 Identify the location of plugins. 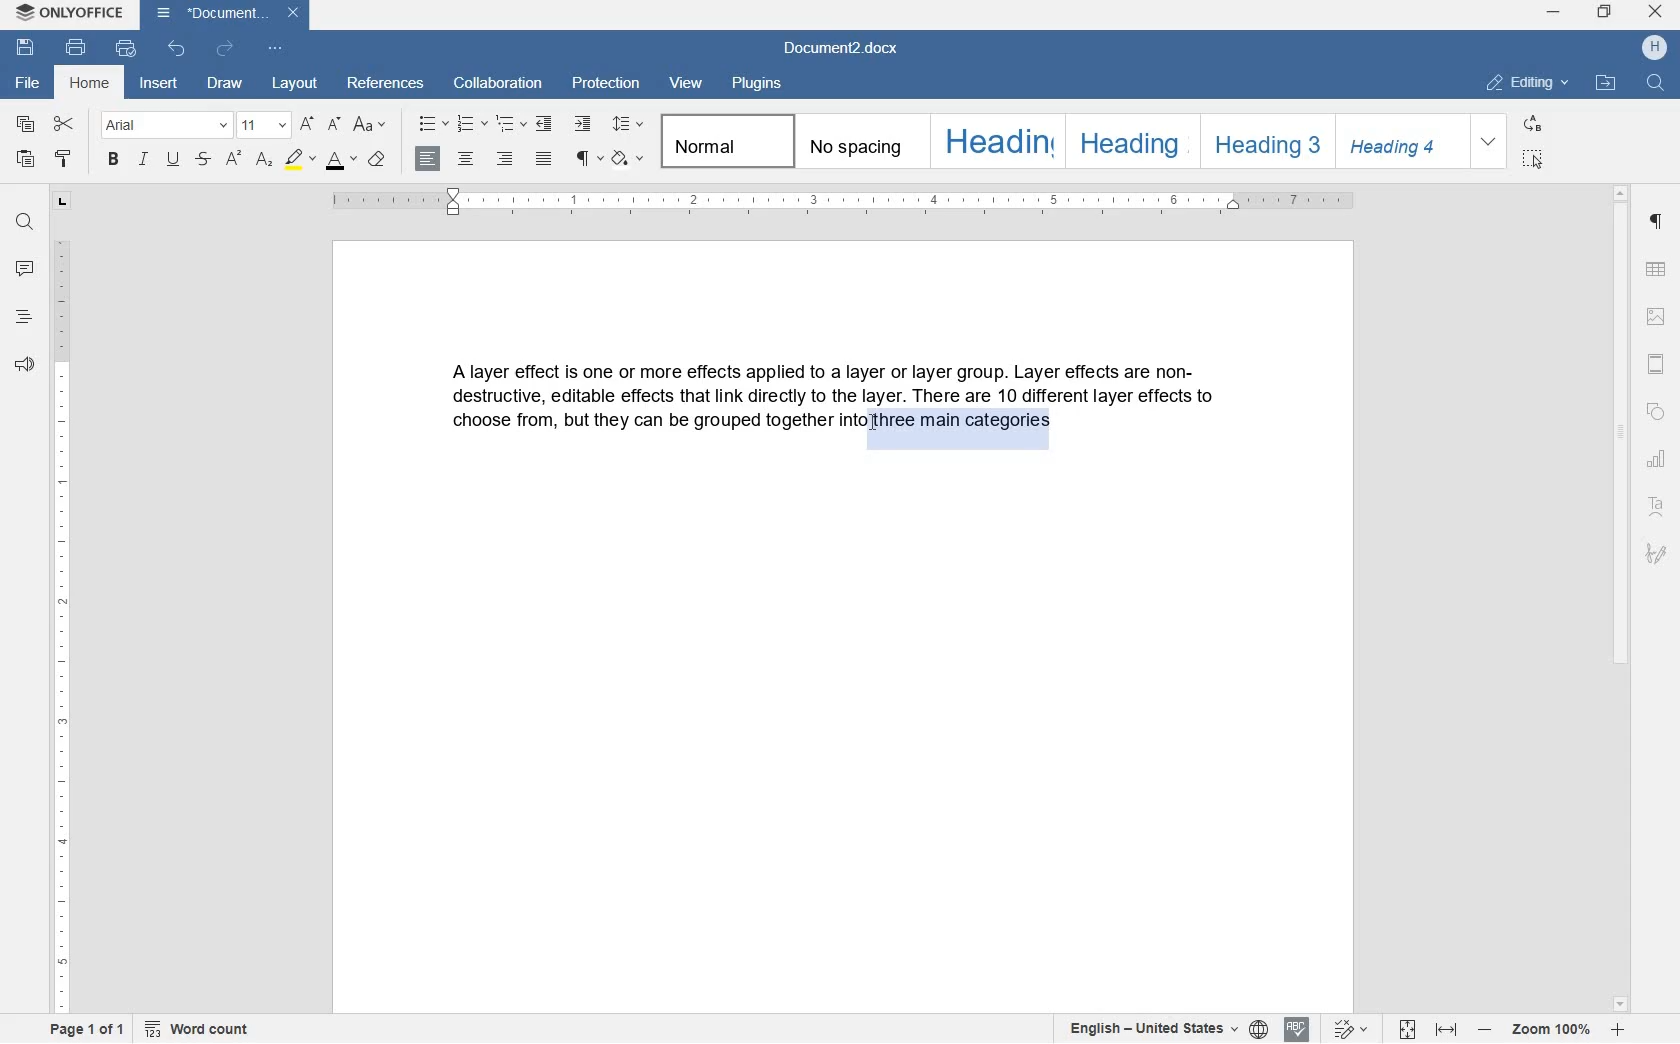
(756, 84).